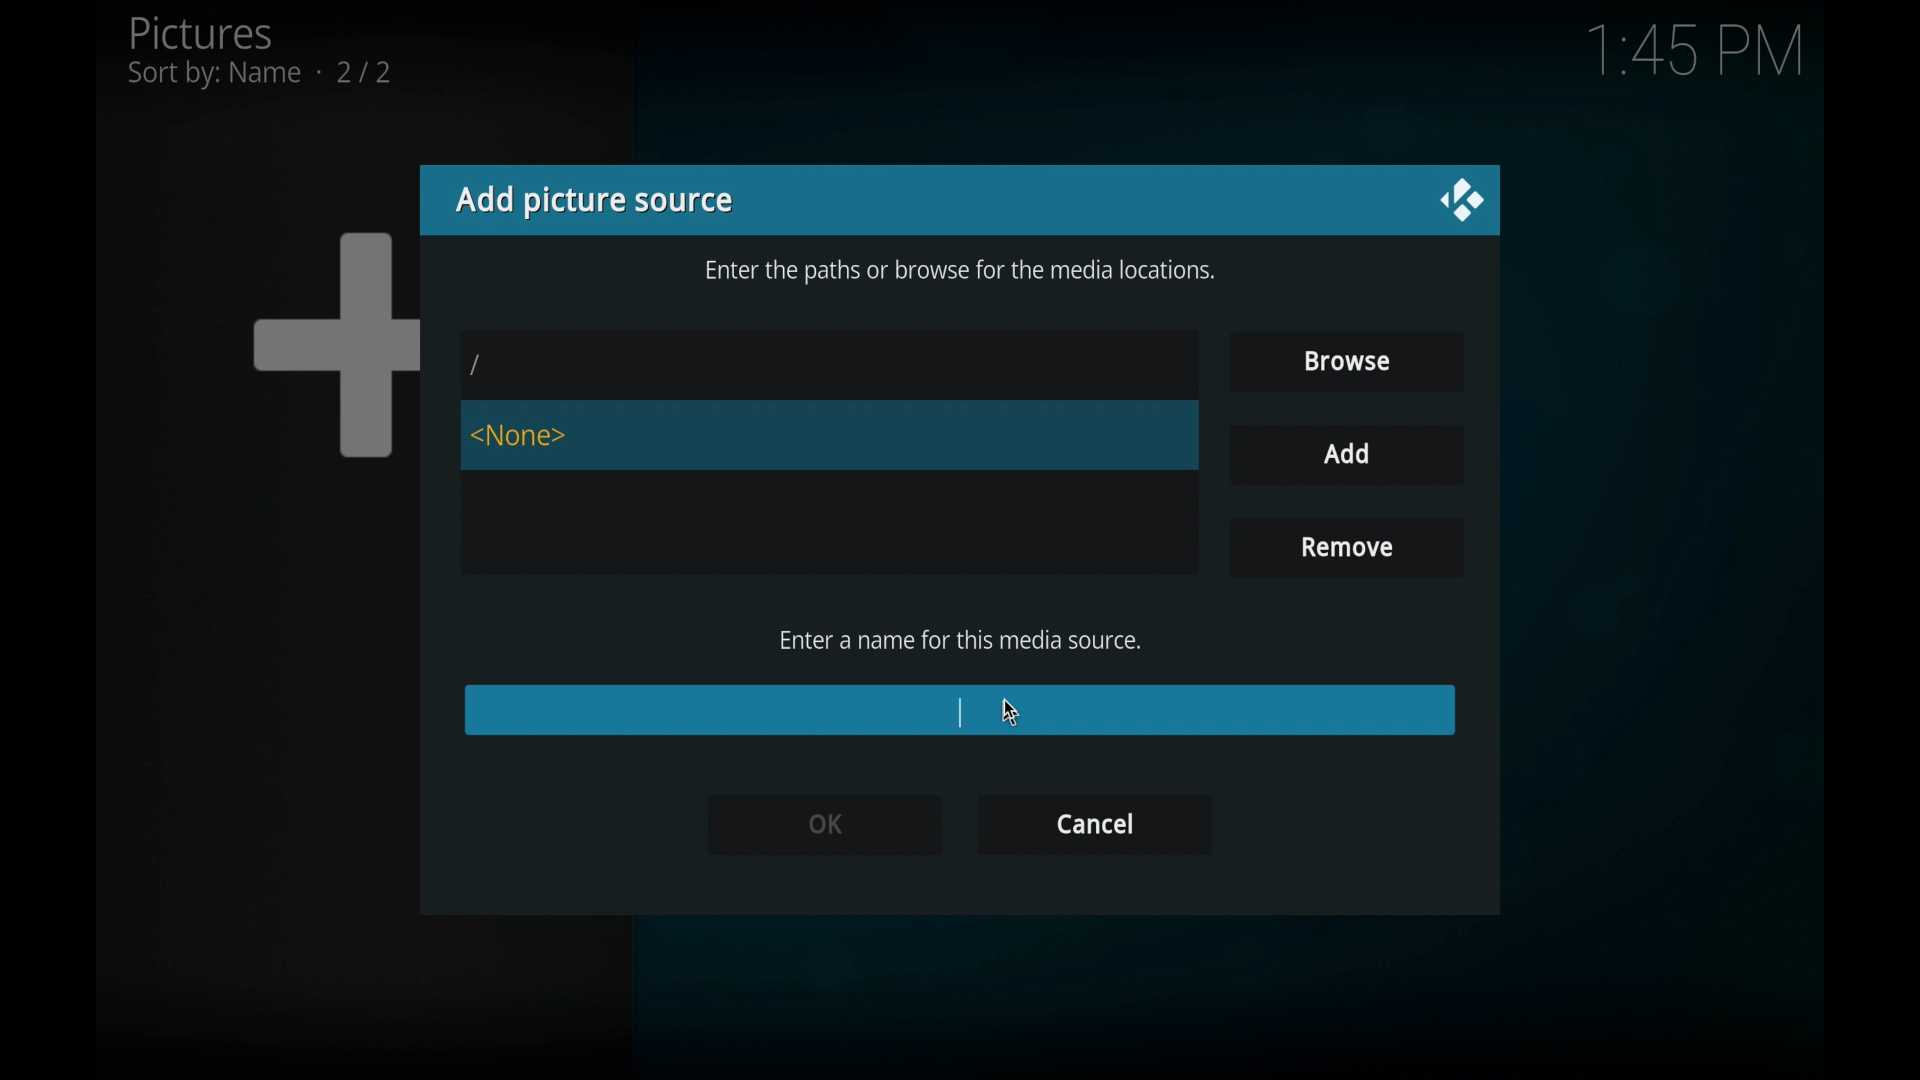 The image size is (1920, 1080). I want to click on enter a name for this media source, so click(960, 640).